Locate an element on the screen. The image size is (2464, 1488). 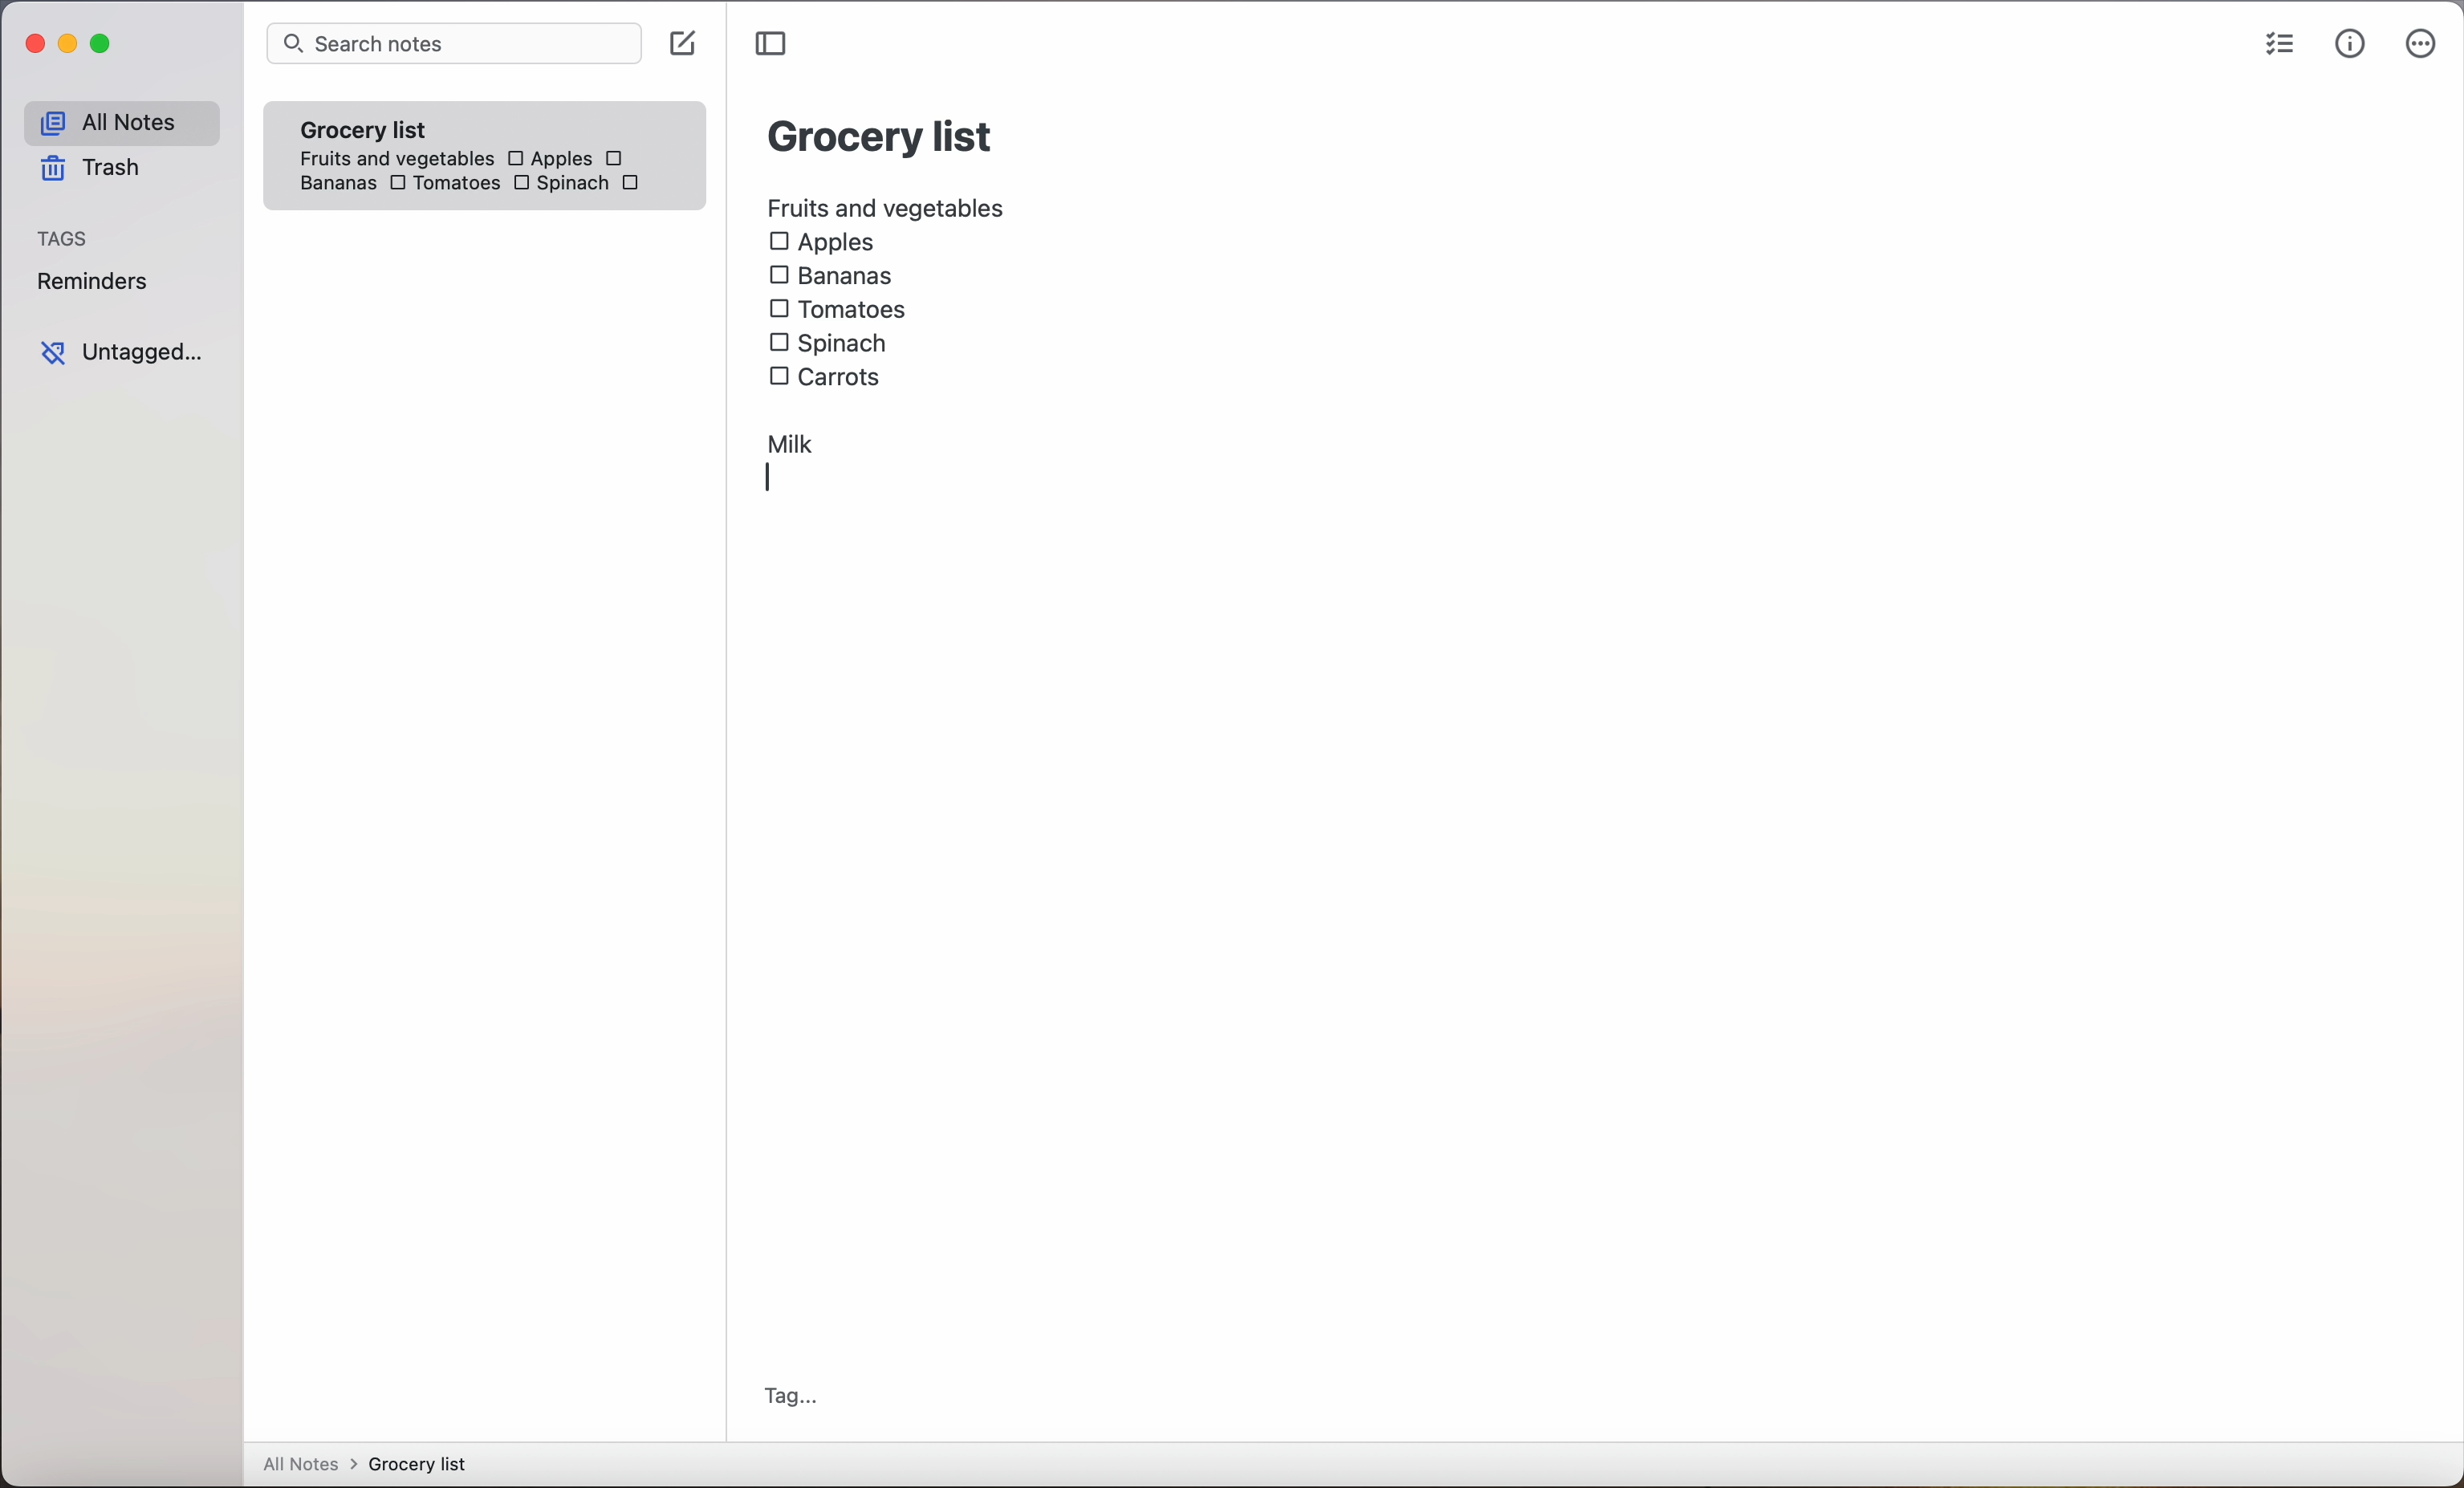
toggle sidebar is located at coordinates (774, 44).